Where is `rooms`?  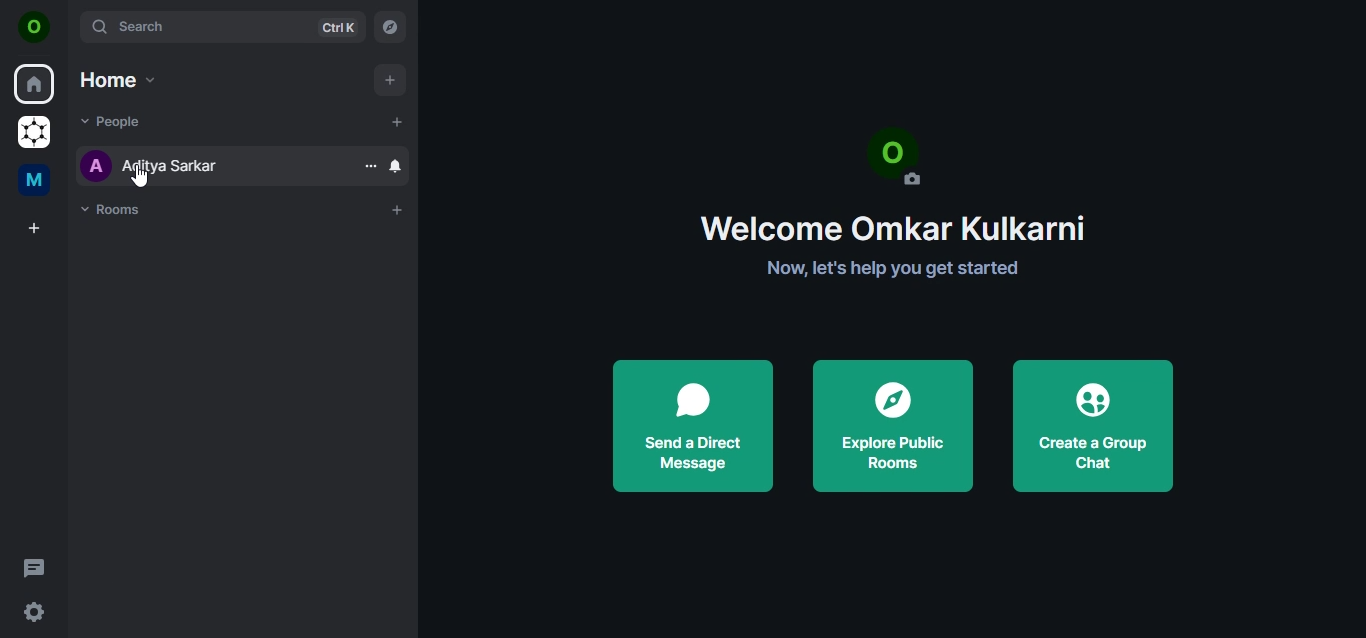
rooms is located at coordinates (117, 210).